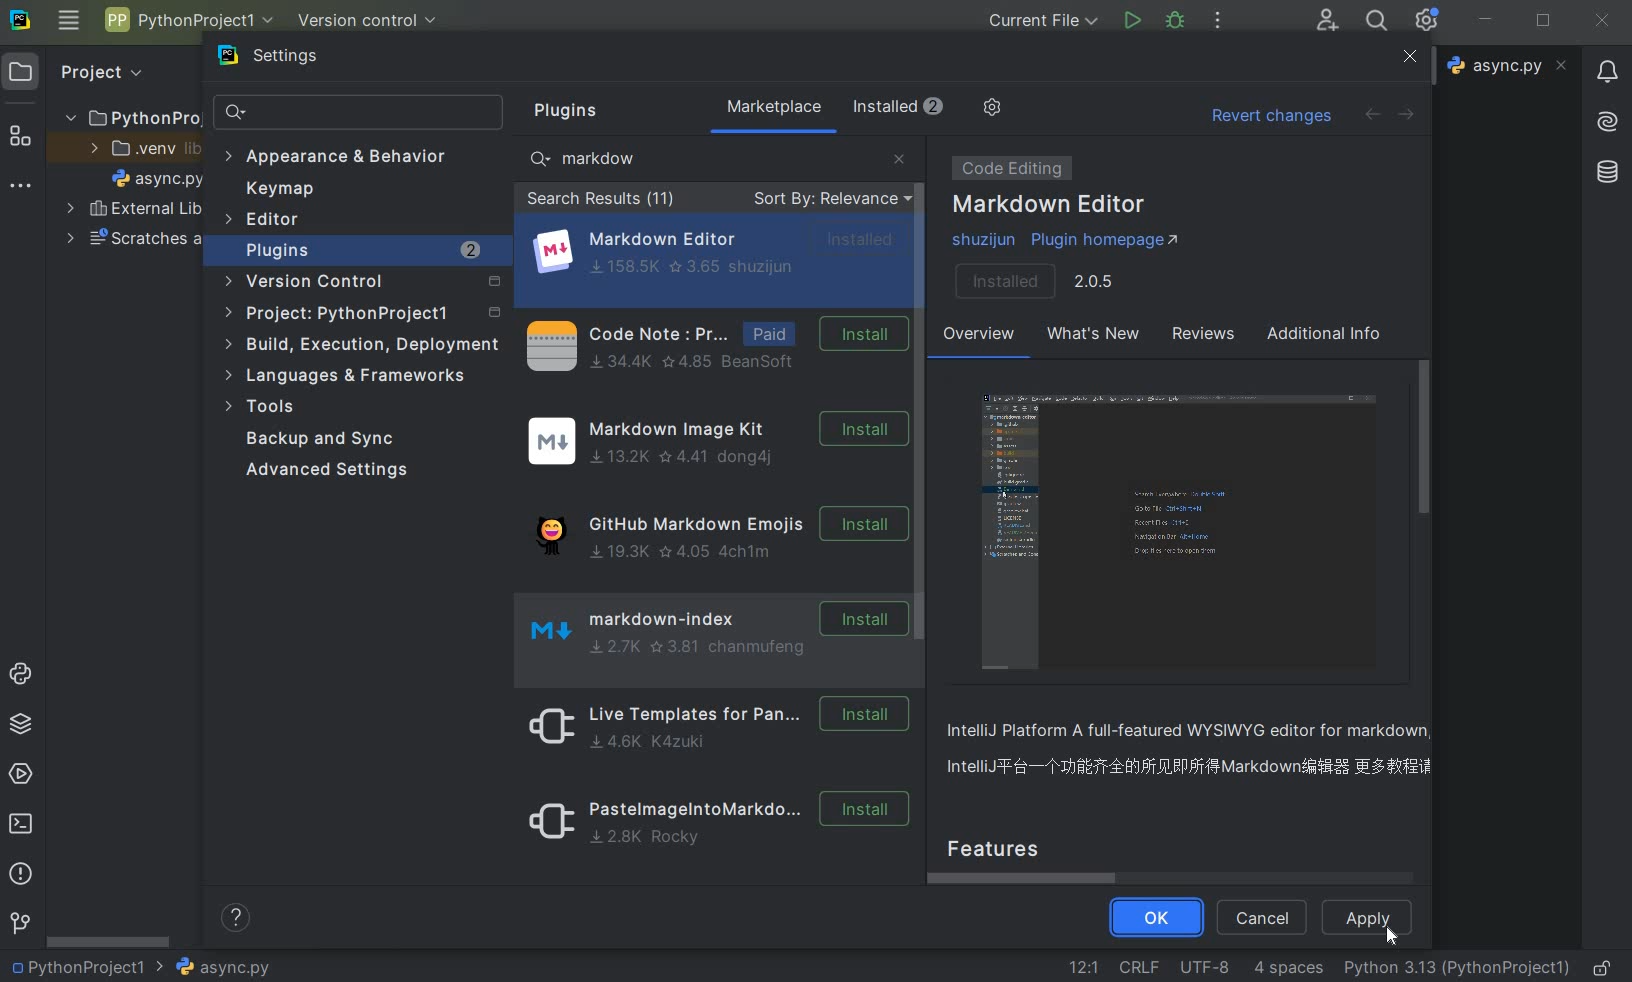 Image resolution: width=1632 pixels, height=982 pixels. Describe the element at coordinates (1457, 969) in the screenshot. I see `current interpreter` at that location.